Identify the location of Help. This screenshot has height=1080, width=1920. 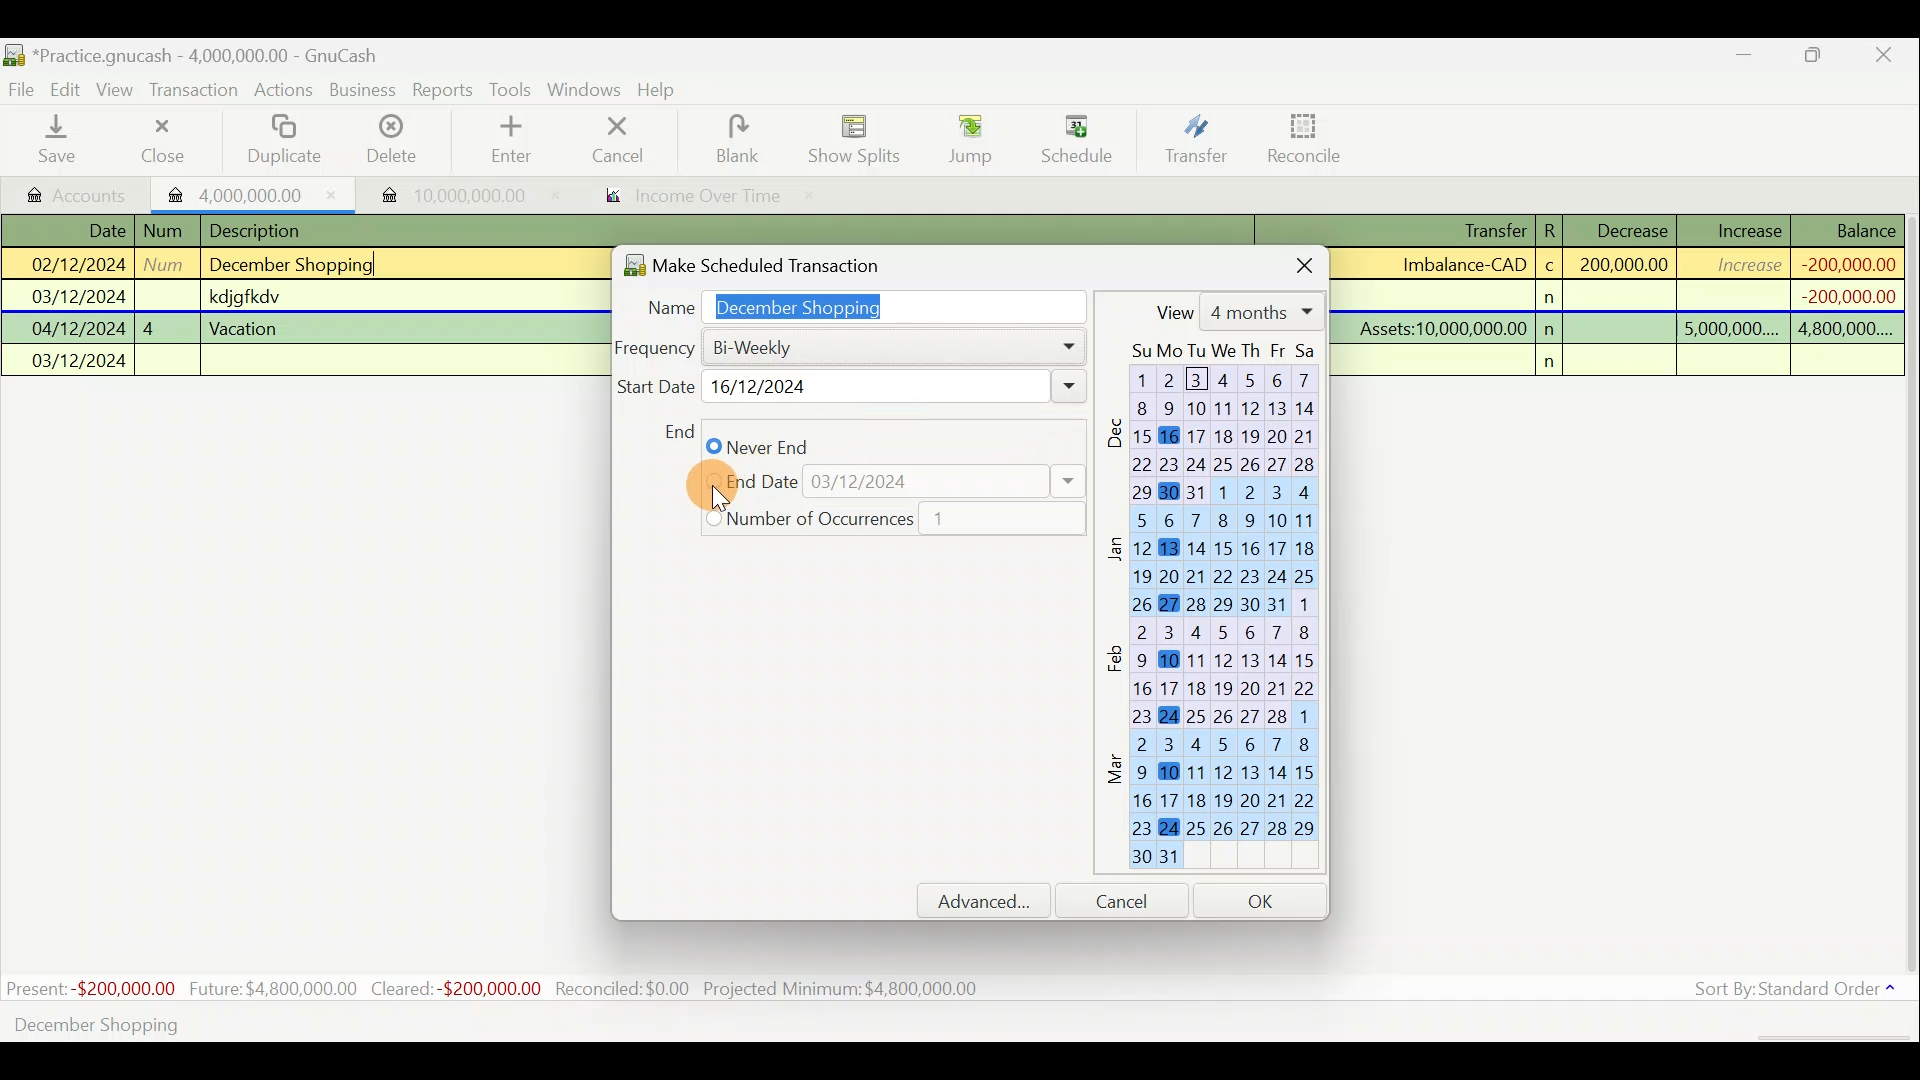
(664, 90).